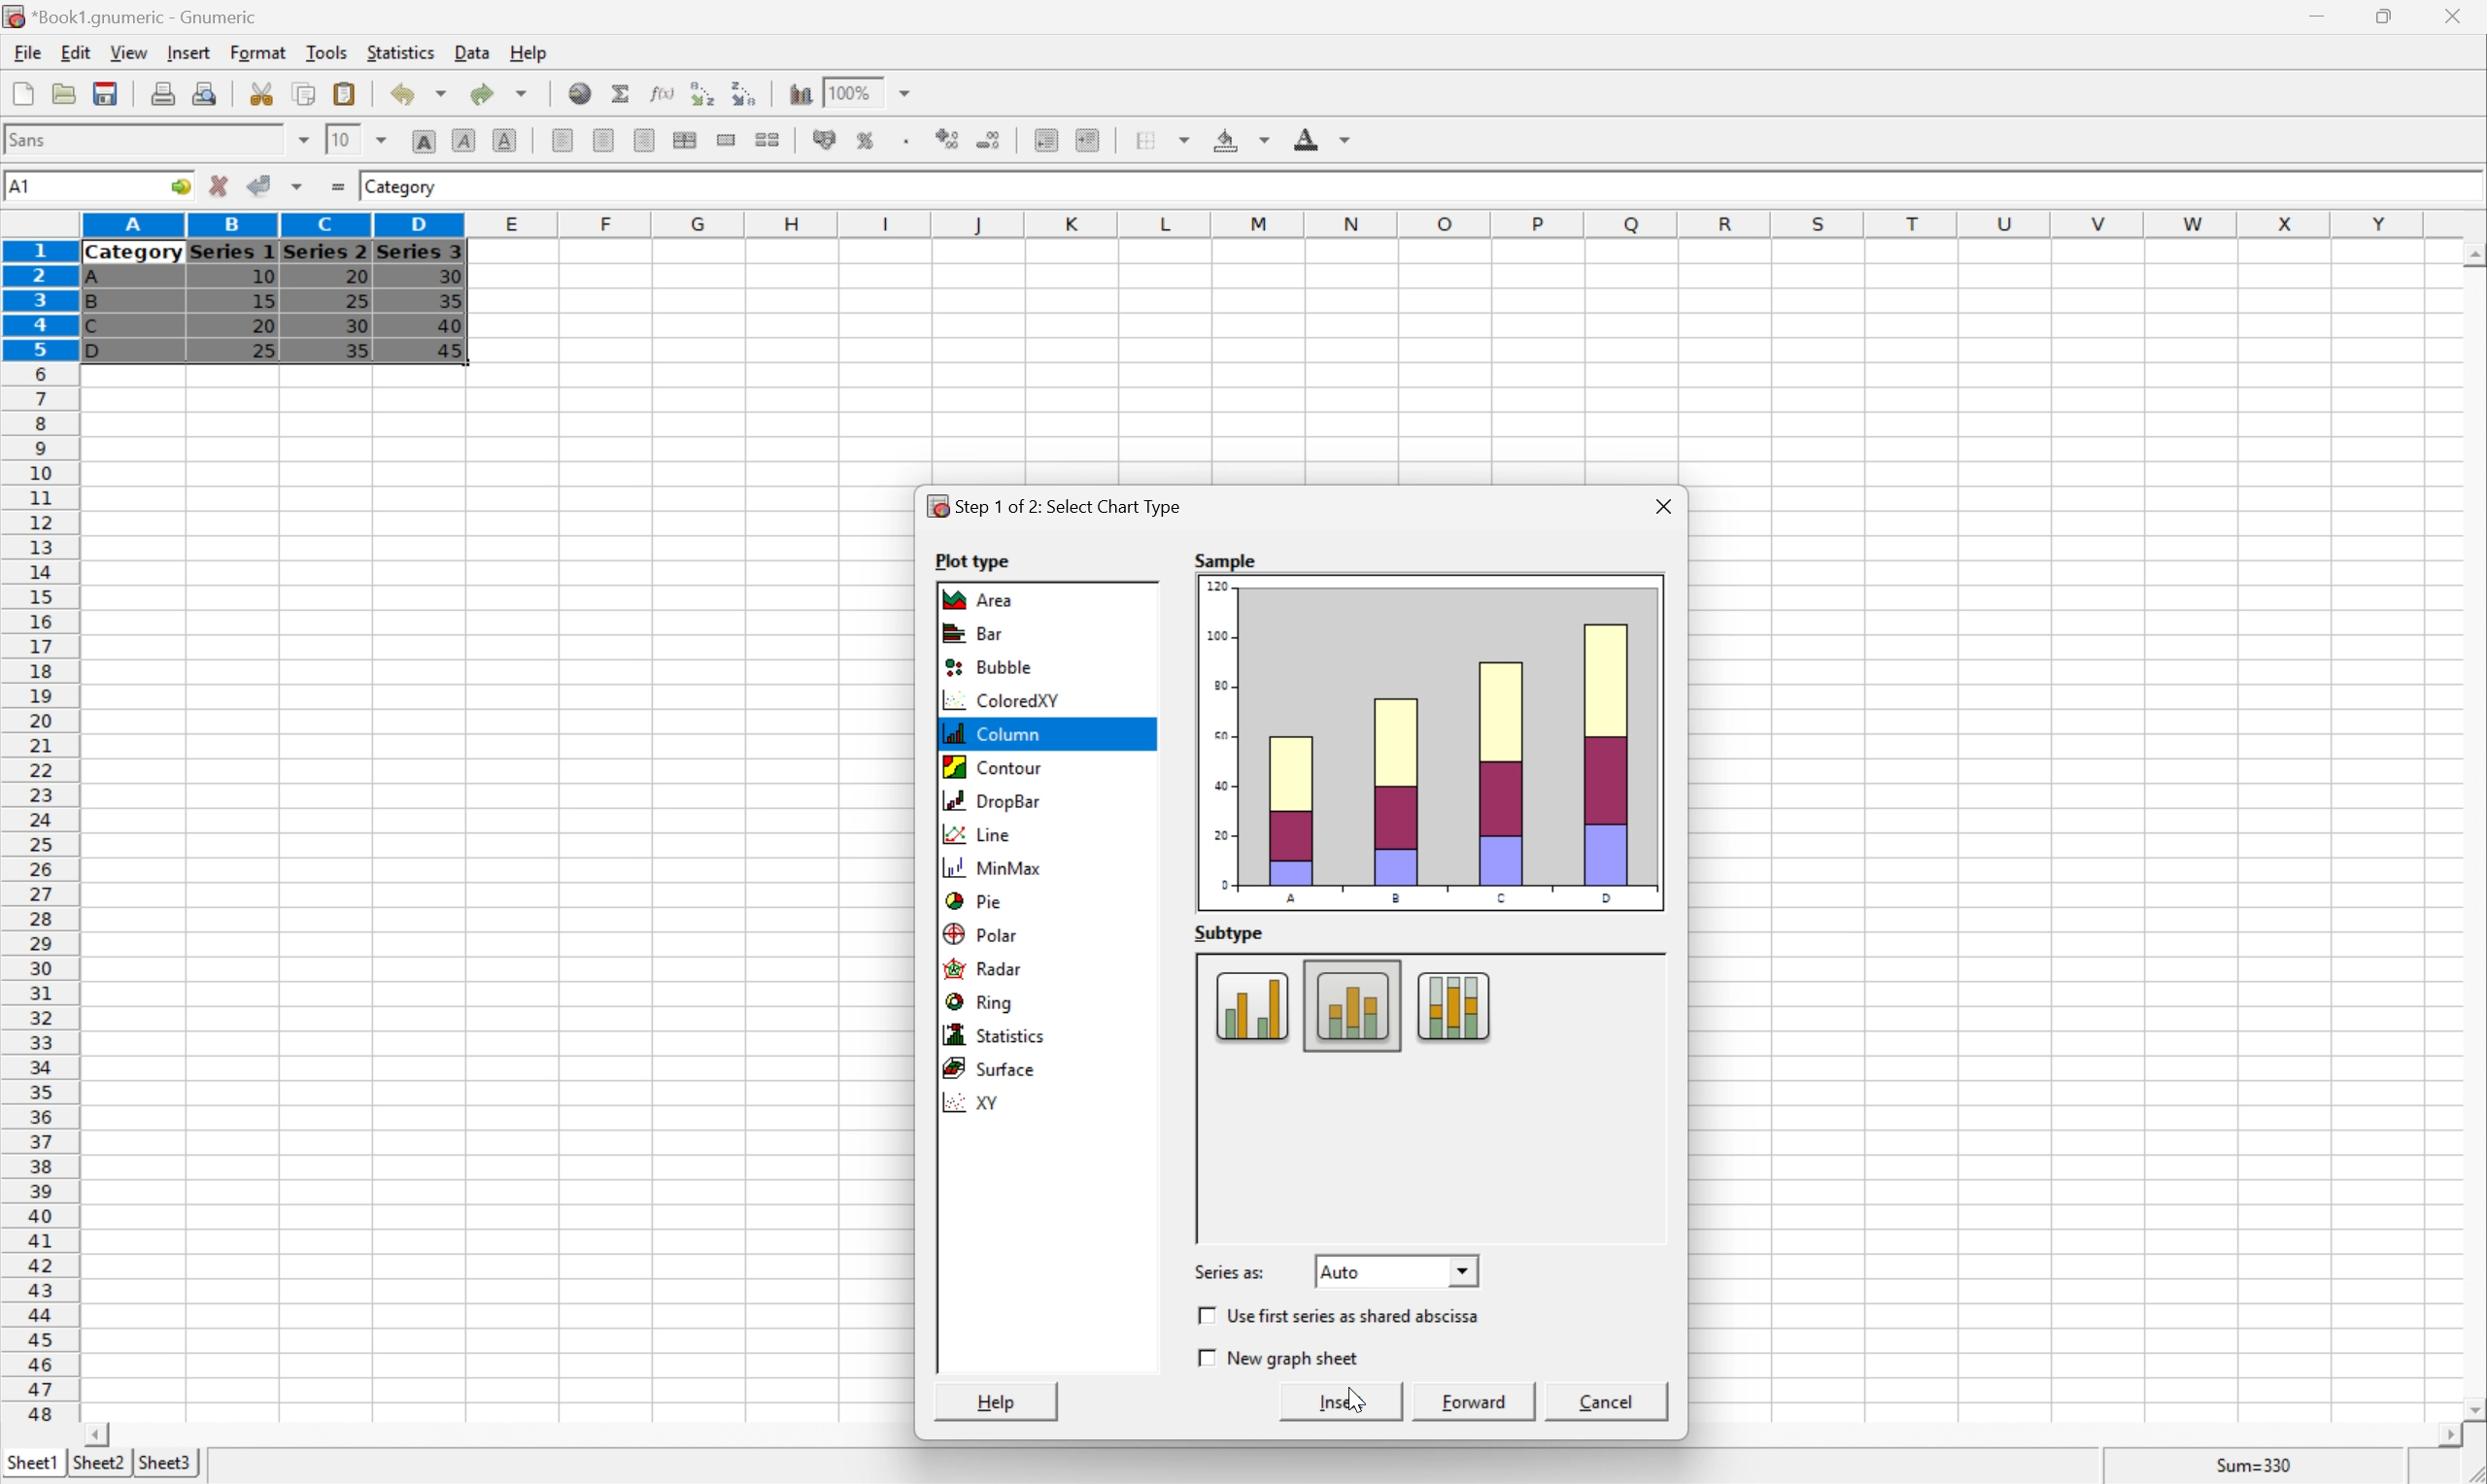 The width and height of the screenshot is (2487, 1484). I want to click on Insert a chart, so click(885, 136).